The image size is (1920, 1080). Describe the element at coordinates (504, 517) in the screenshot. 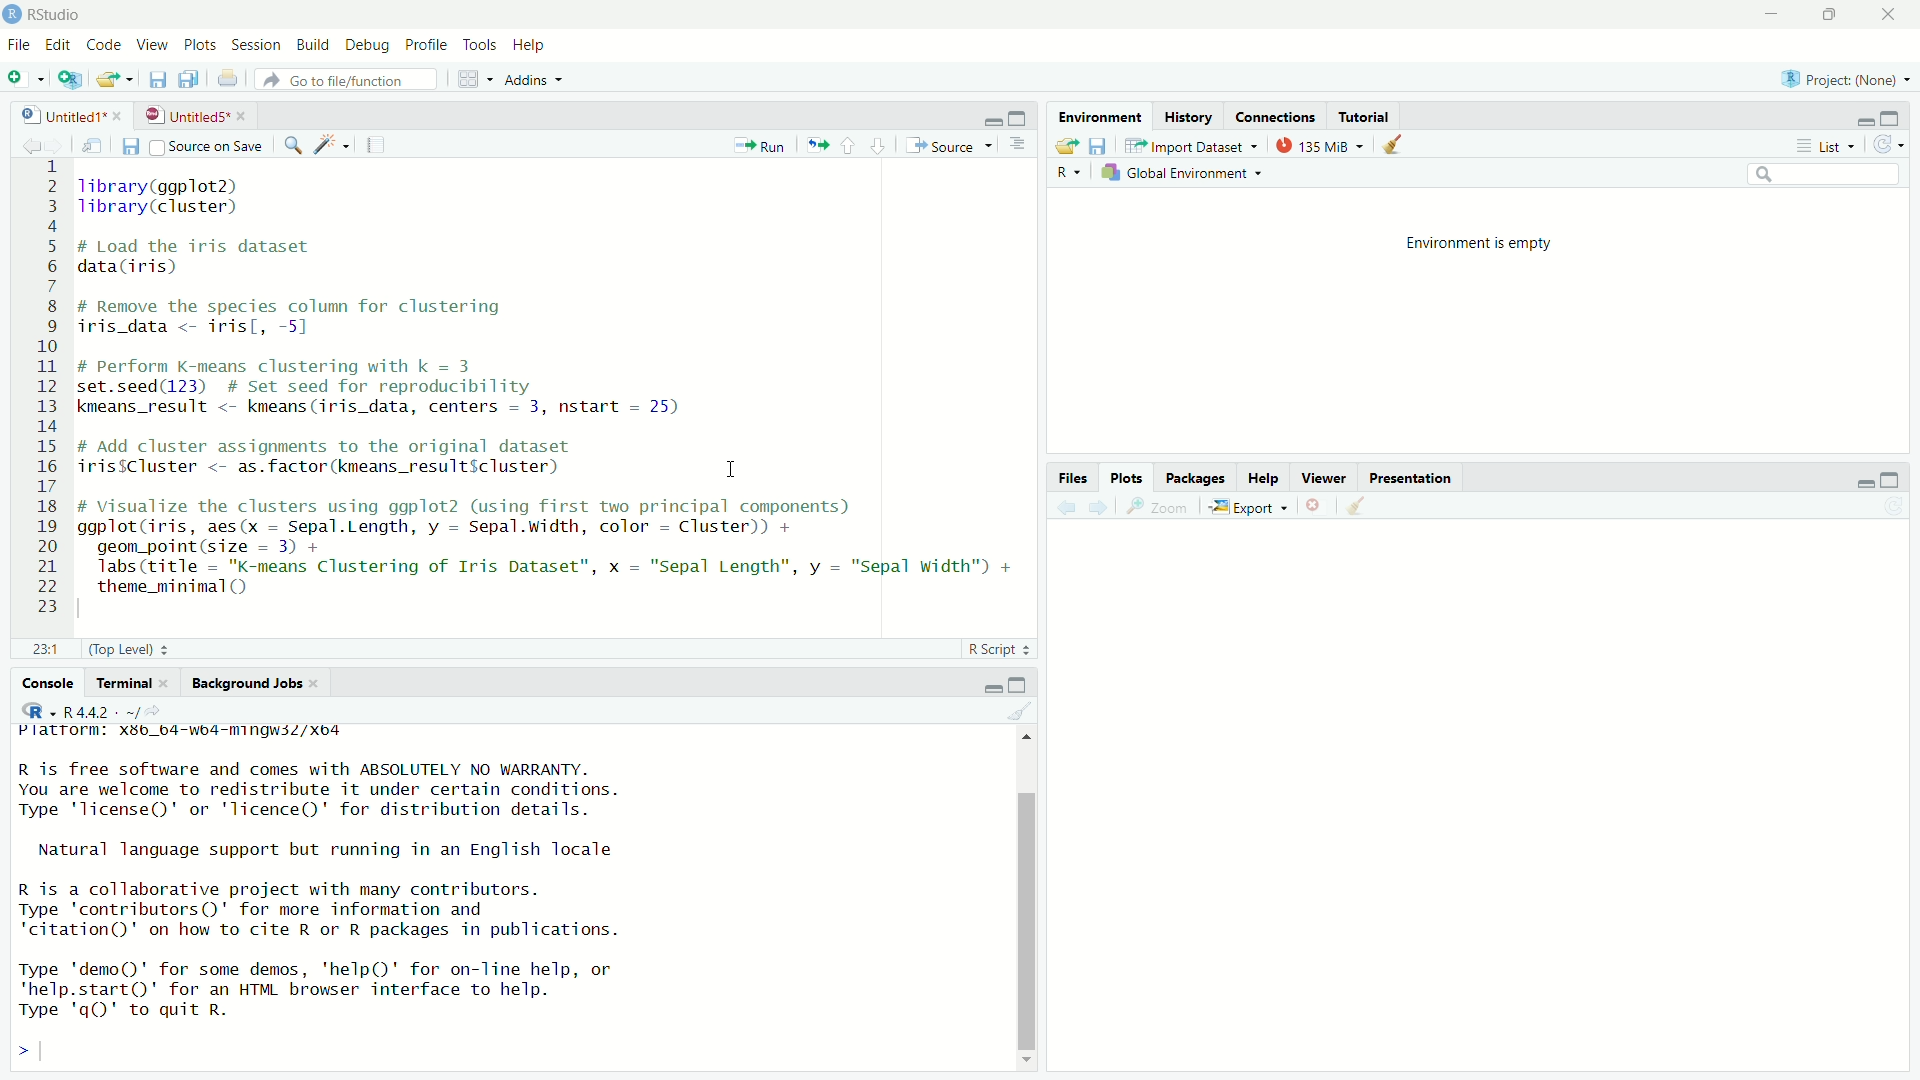

I see `# Visualize the clusters using ggplot2 (using first two principal components)
aaplot(iris. aes(x = Sepal.Lenath. v = Sepal.width. color = Cluster)) +` at that location.